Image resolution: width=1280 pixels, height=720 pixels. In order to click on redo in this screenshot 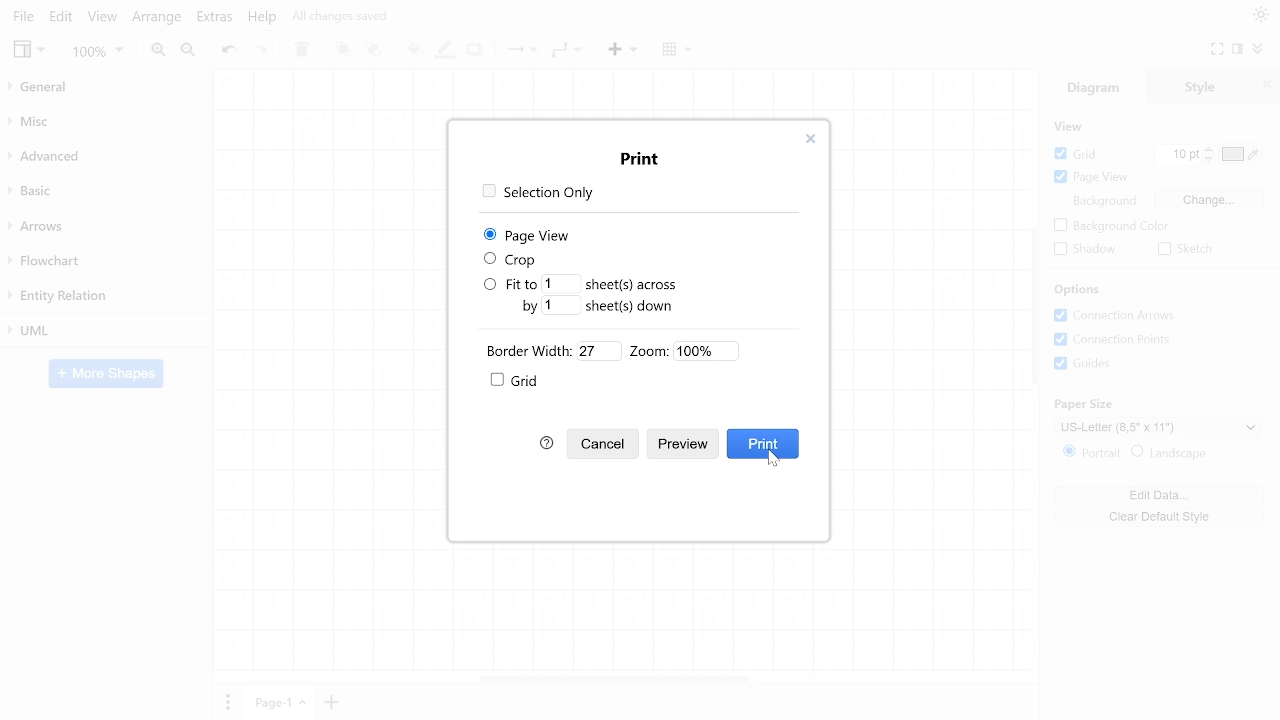, I will do `click(262, 52)`.